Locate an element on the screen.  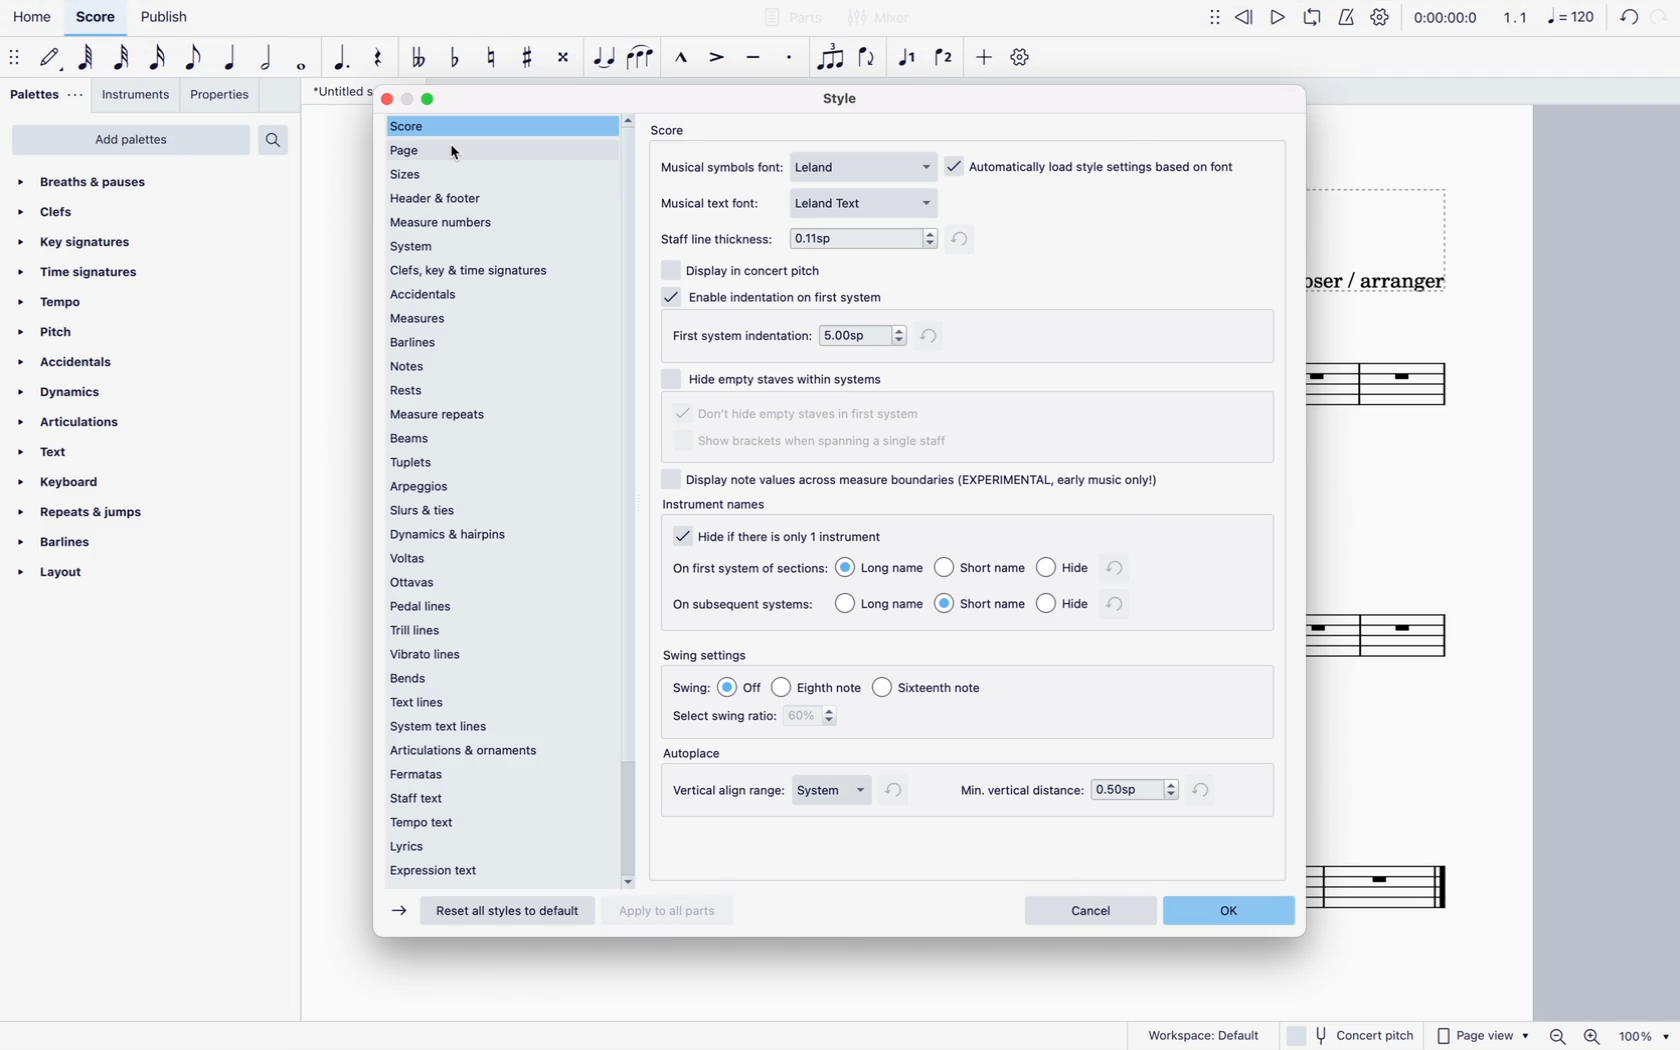
keyboard is located at coordinates (62, 482).